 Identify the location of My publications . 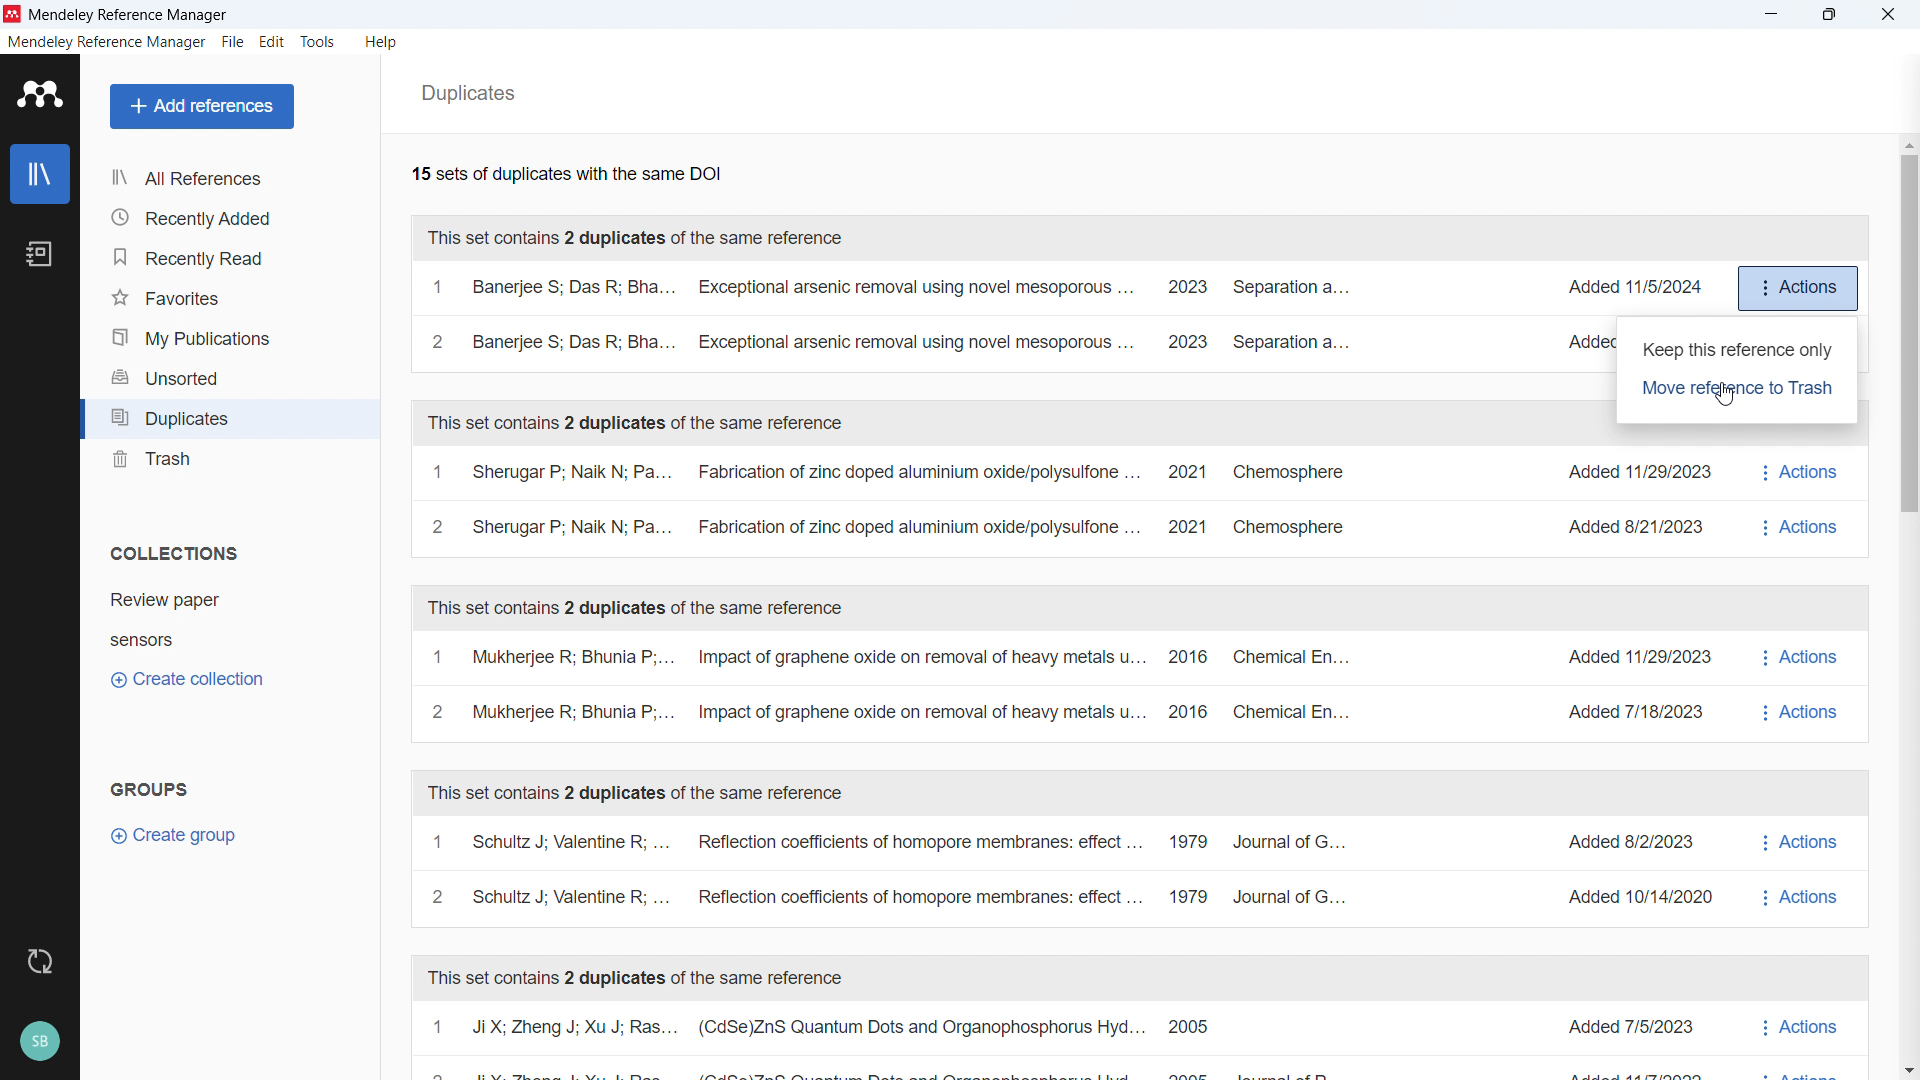
(228, 337).